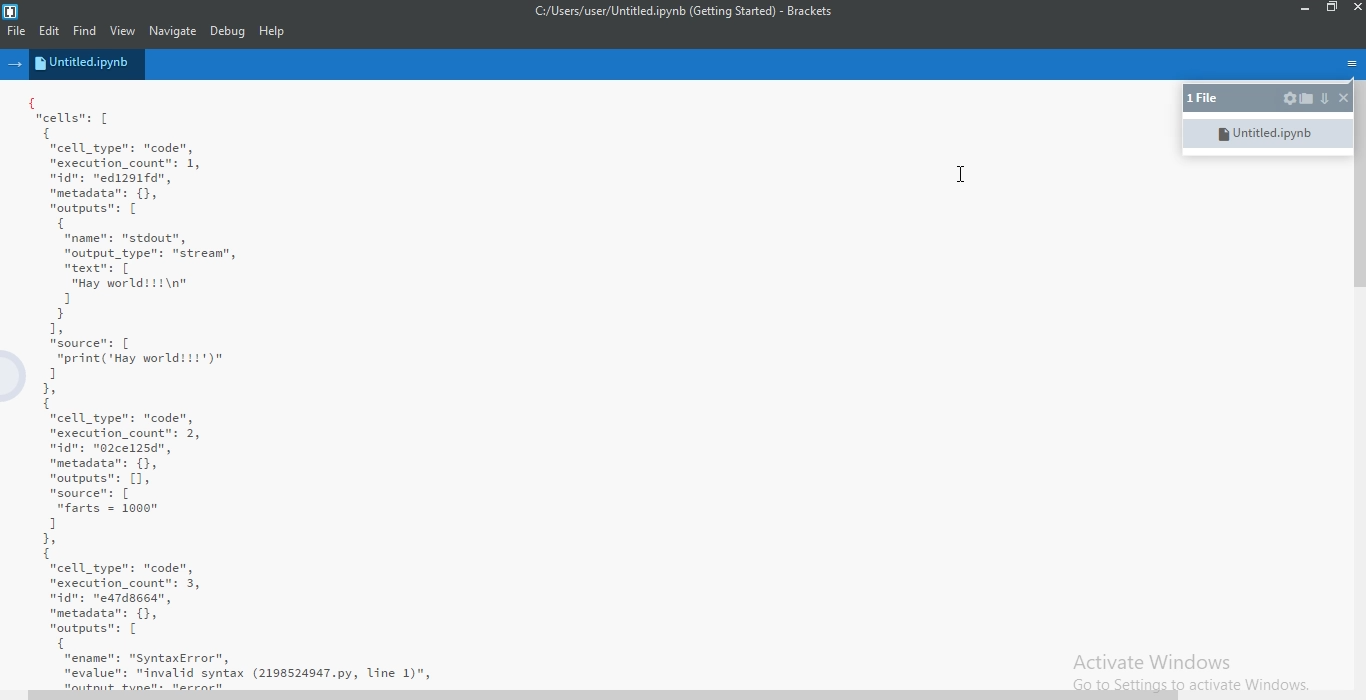 This screenshot has height=700, width=1366. What do you see at coordinates (1265, 132) in the screenshot?
I see `untitled.ipynb` at bounding box center [1265, 132].